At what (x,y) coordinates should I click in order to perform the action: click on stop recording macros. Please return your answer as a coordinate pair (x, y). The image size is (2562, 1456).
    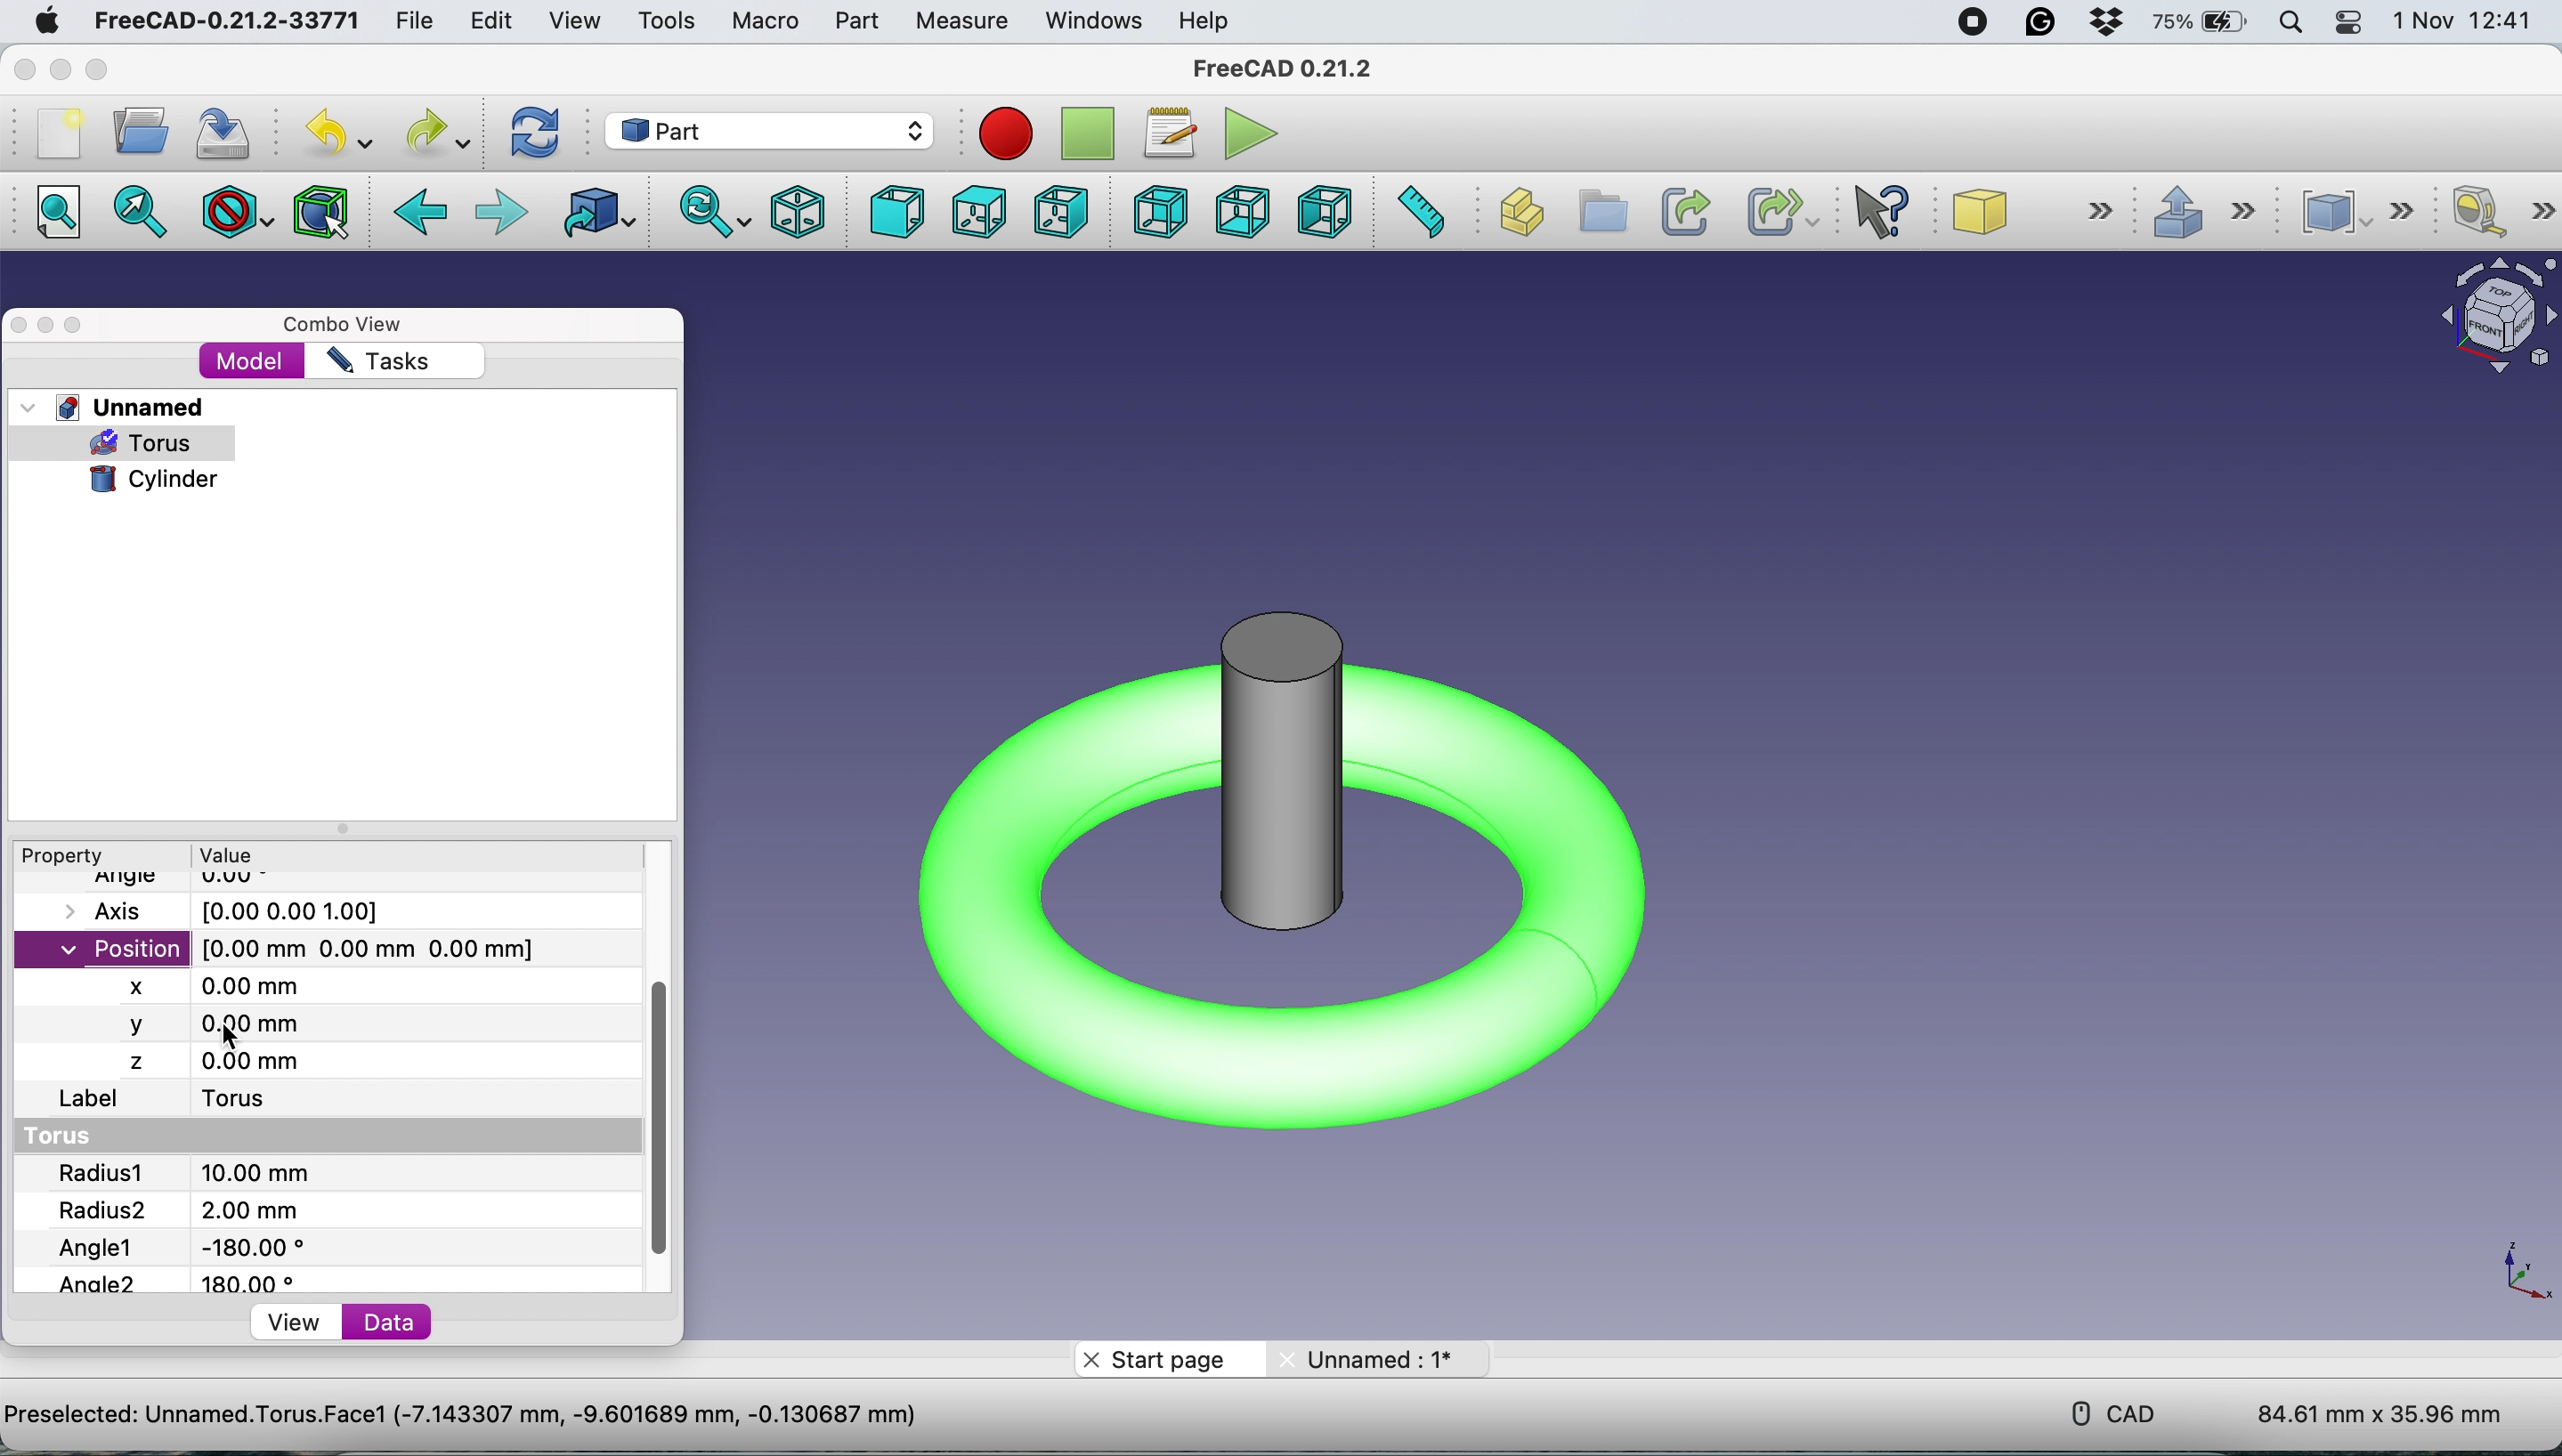
    Looking at the image, I should click on (1088, 134).